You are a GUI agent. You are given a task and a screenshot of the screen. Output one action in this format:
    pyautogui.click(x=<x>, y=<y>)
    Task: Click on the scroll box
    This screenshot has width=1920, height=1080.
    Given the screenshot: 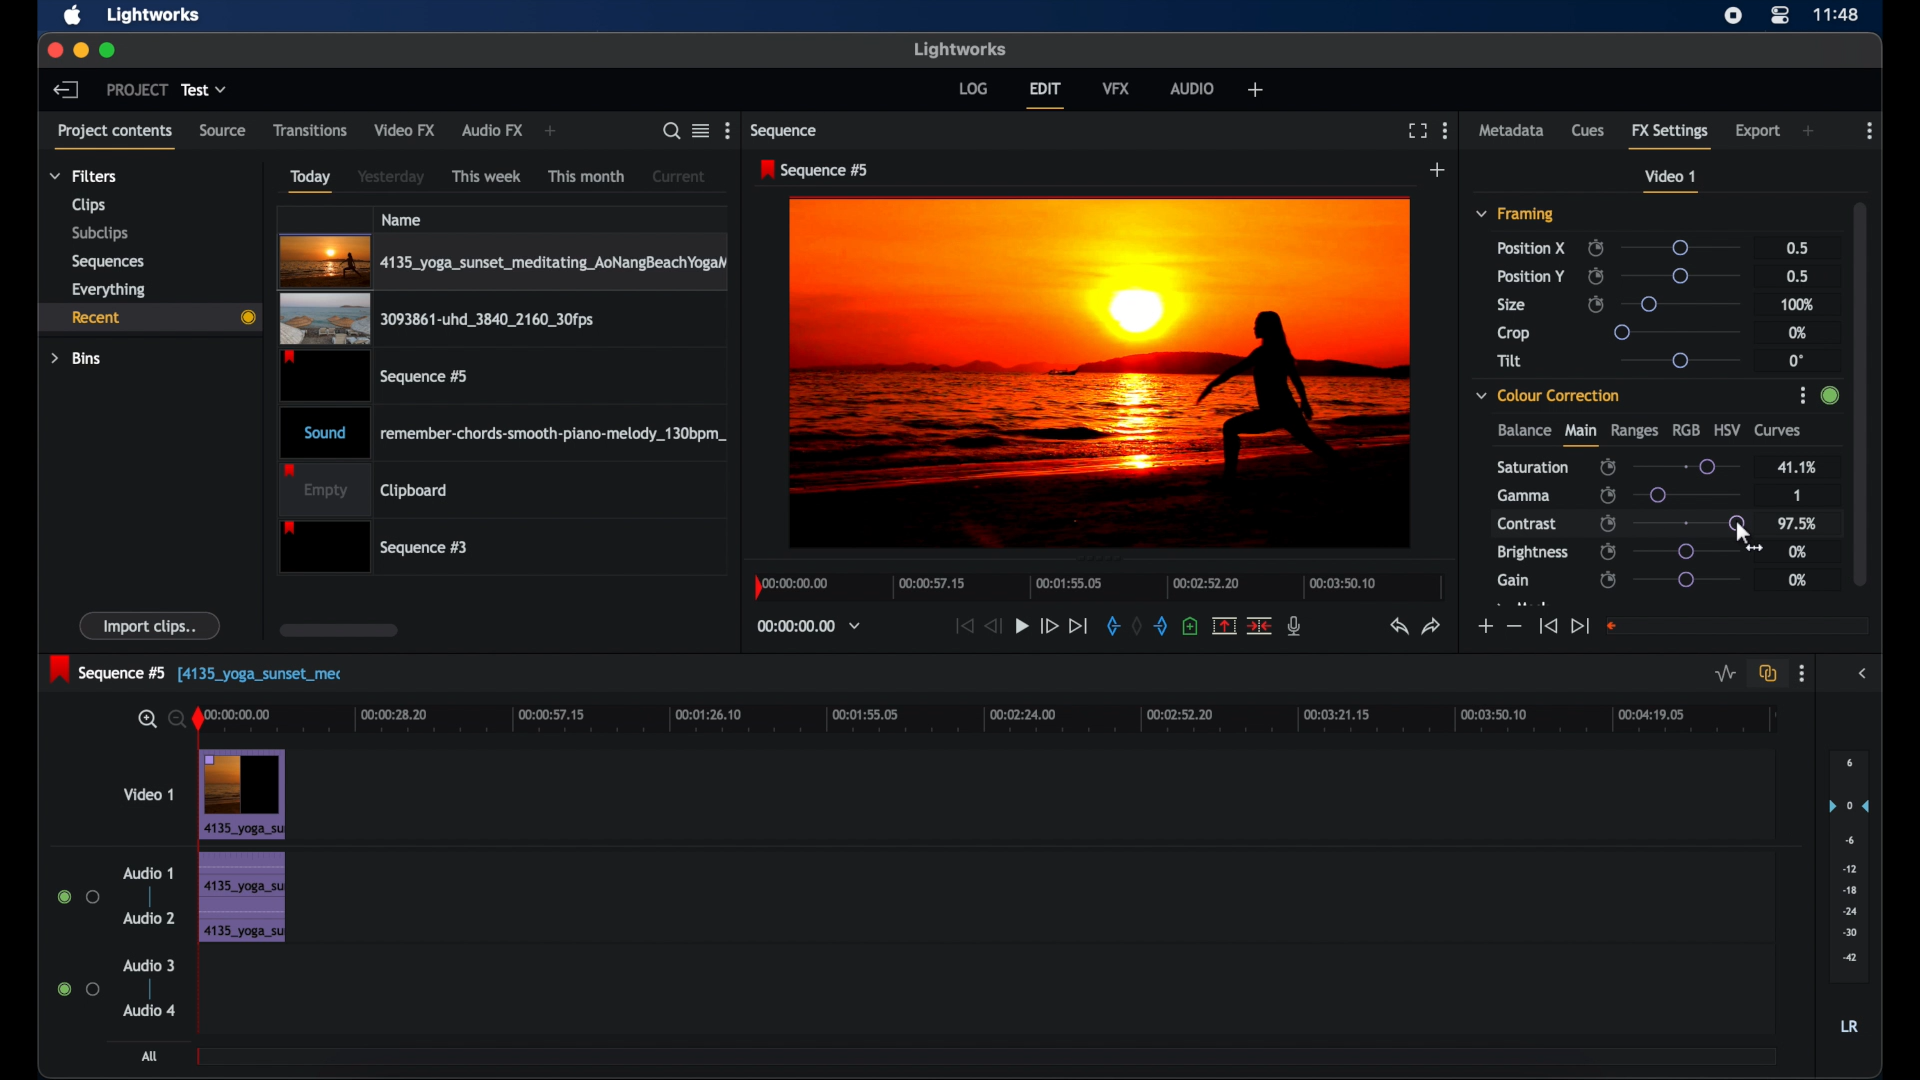 What is the action you would take?
    pyautogui.click(x=338, y=630)
    